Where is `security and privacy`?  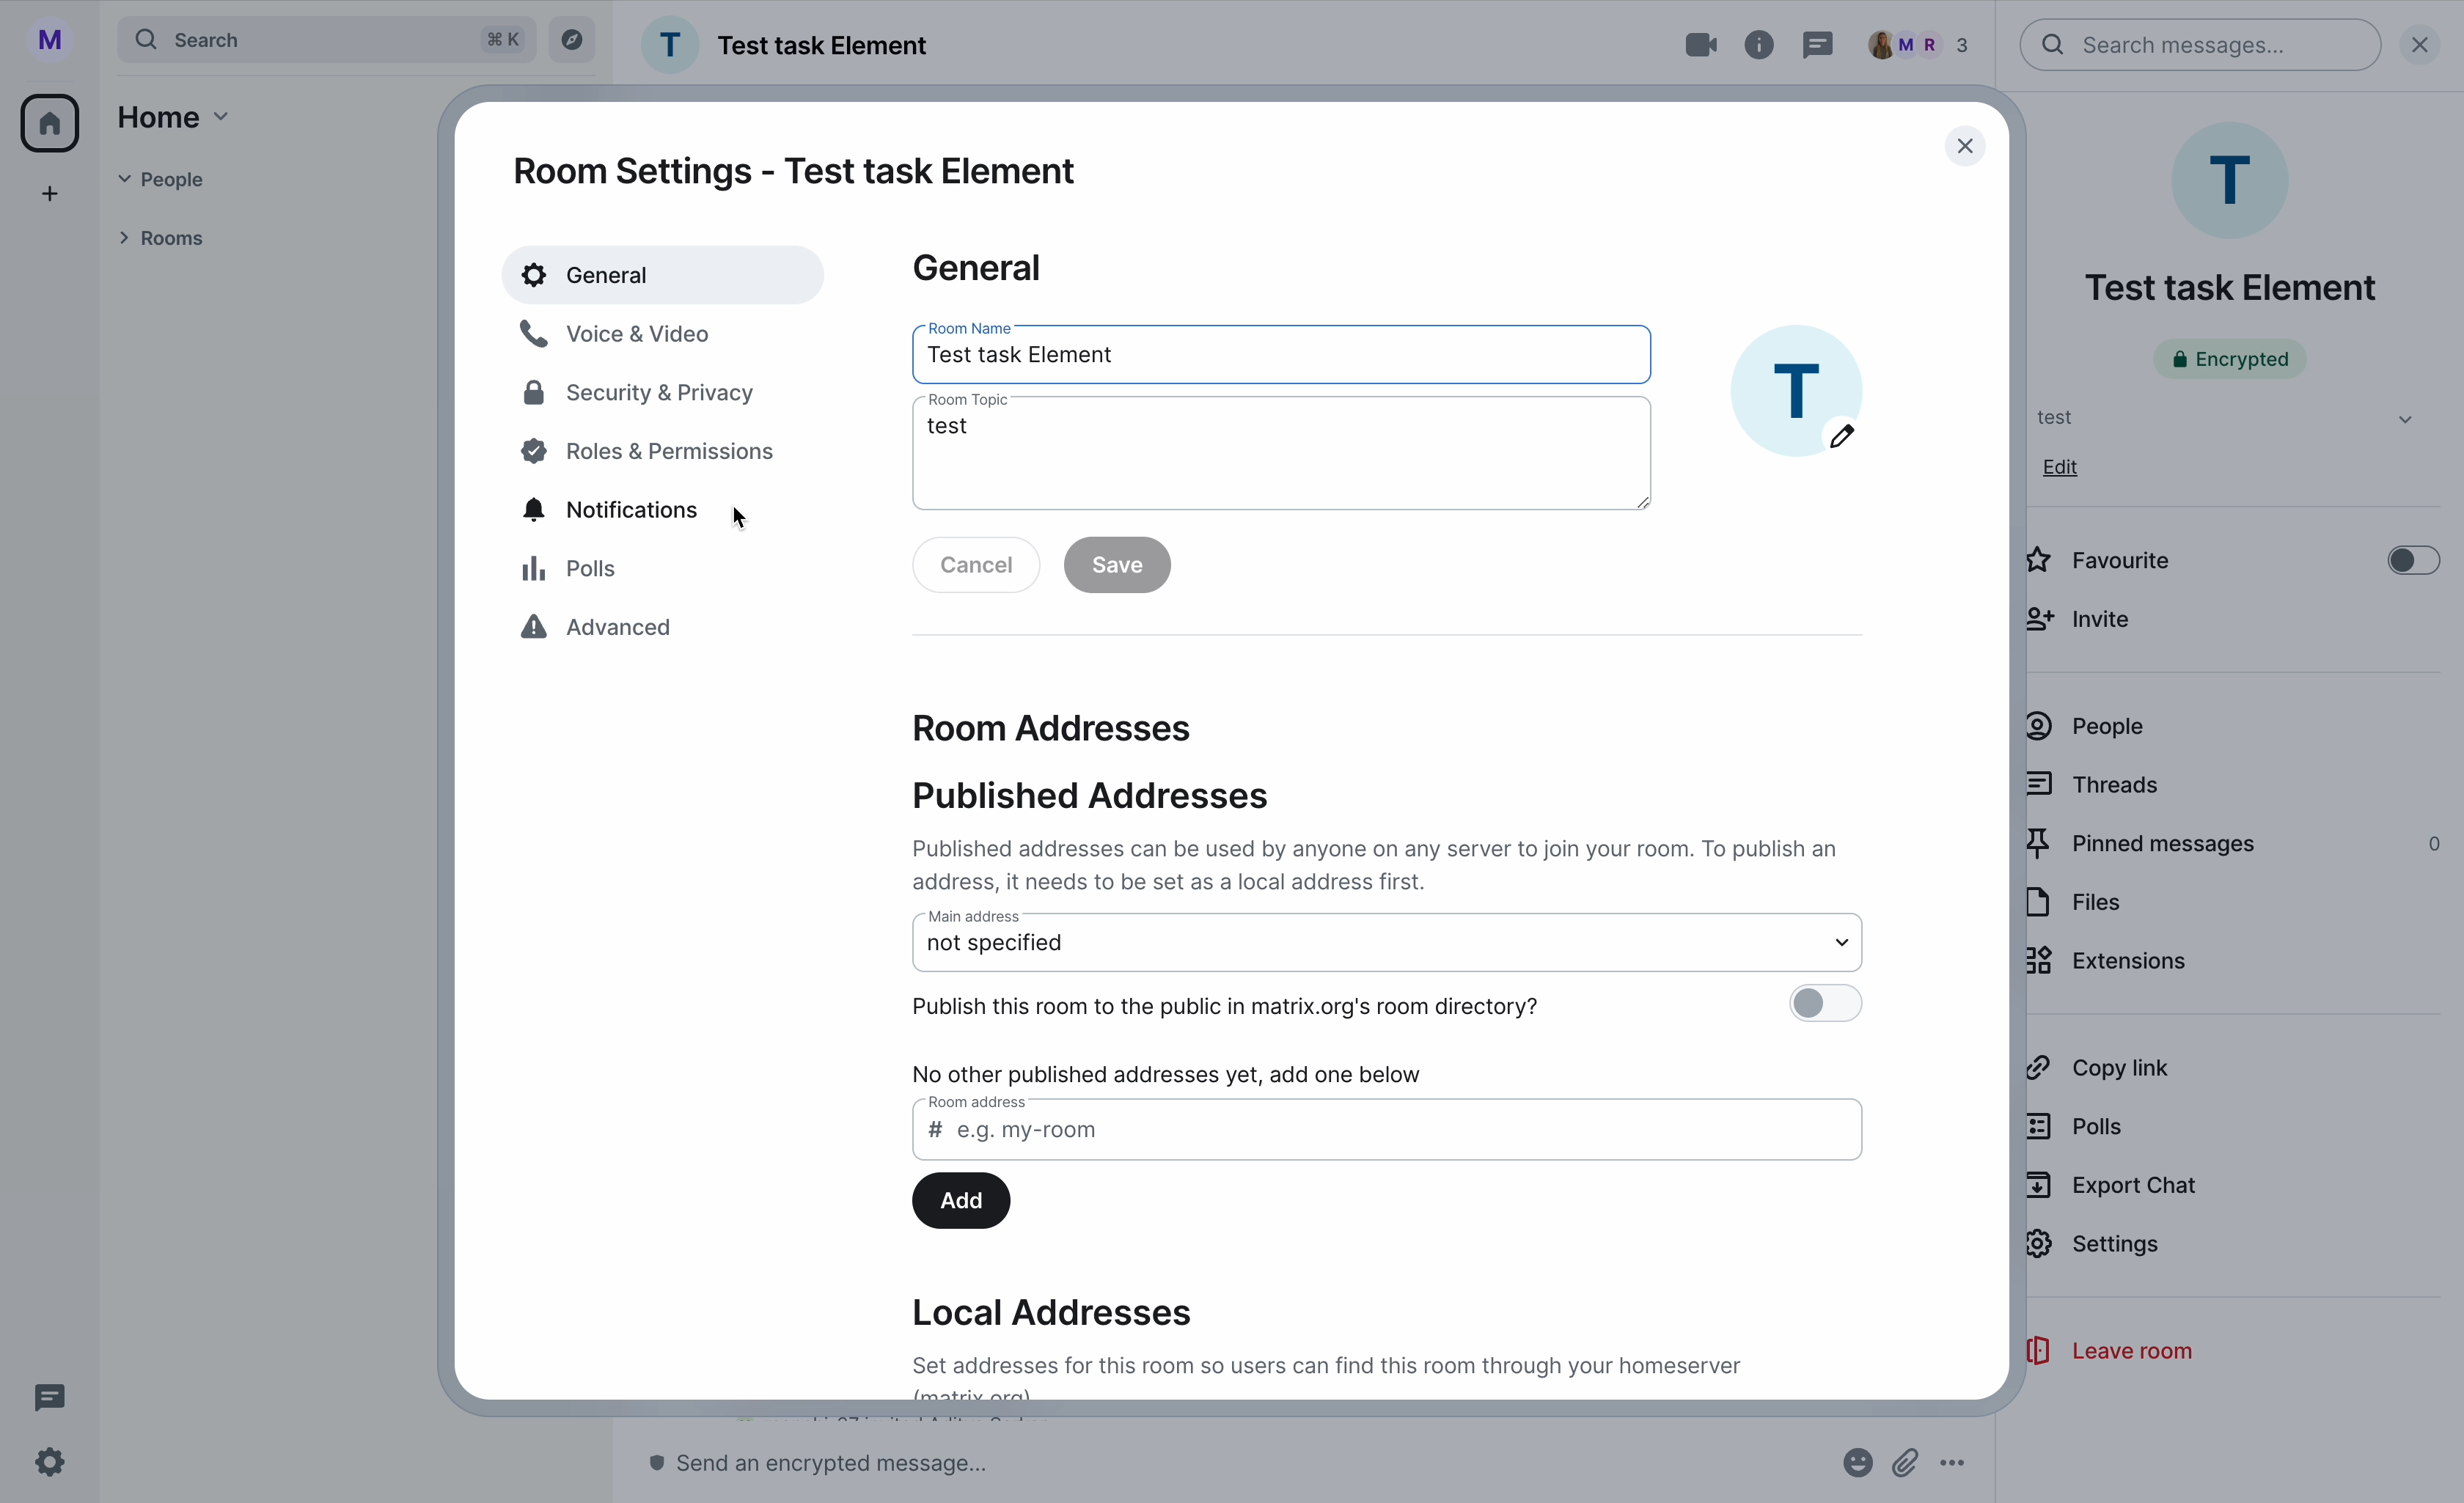
security and privacy is located at coordinates (642, 396).